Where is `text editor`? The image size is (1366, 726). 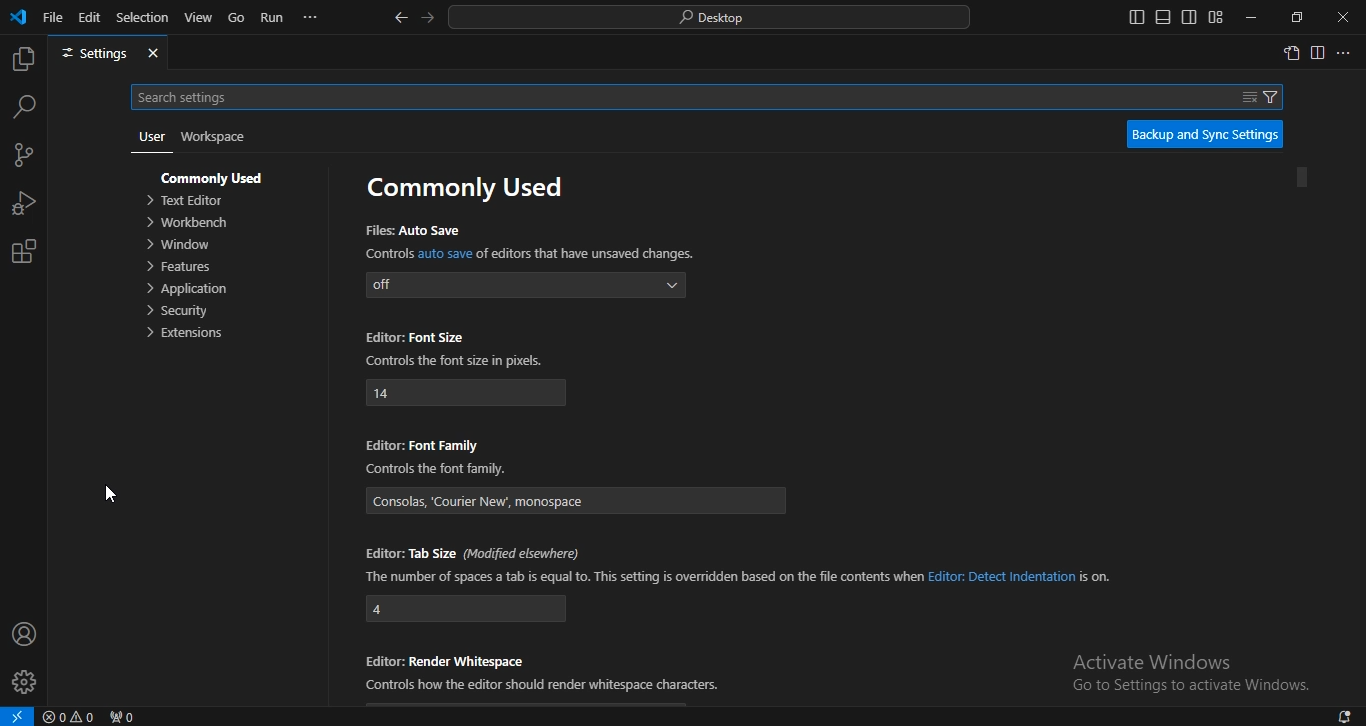
text editor is located at coordinates (190, 202).